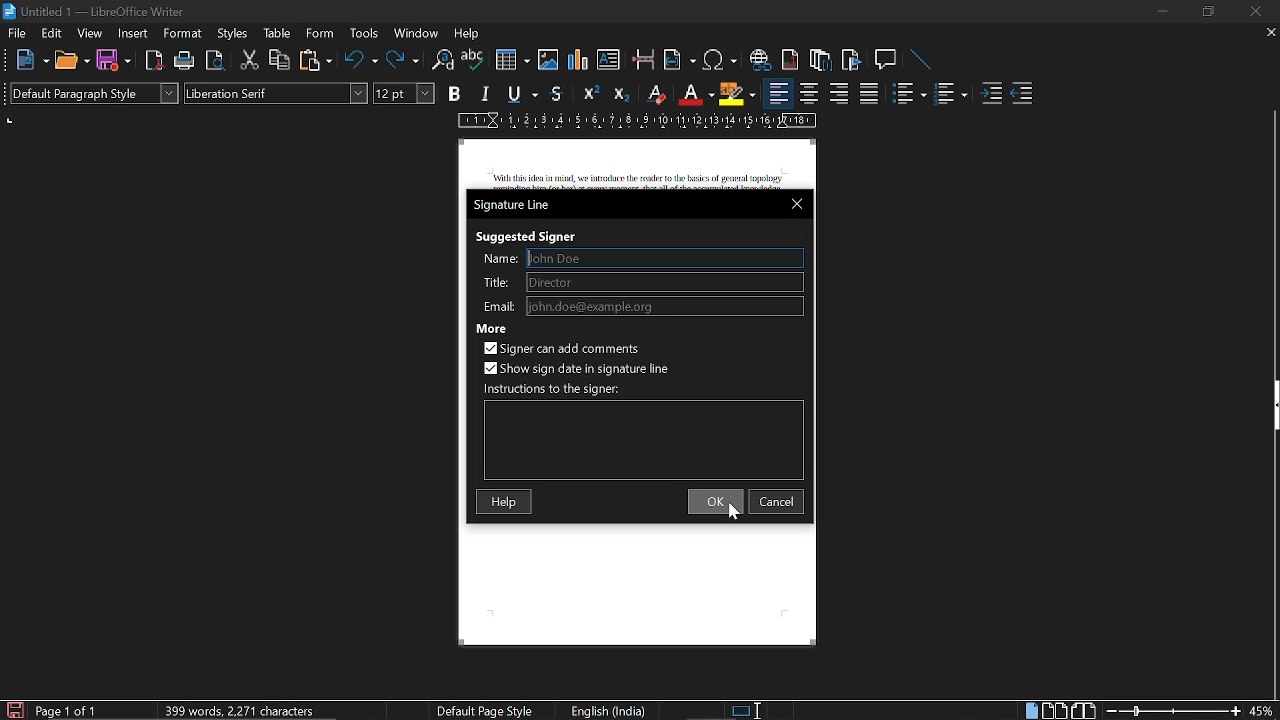  What do you see at coordinates (443, 60) in the screenshot?
I see `find and replace` at bounding box center [443, 60].